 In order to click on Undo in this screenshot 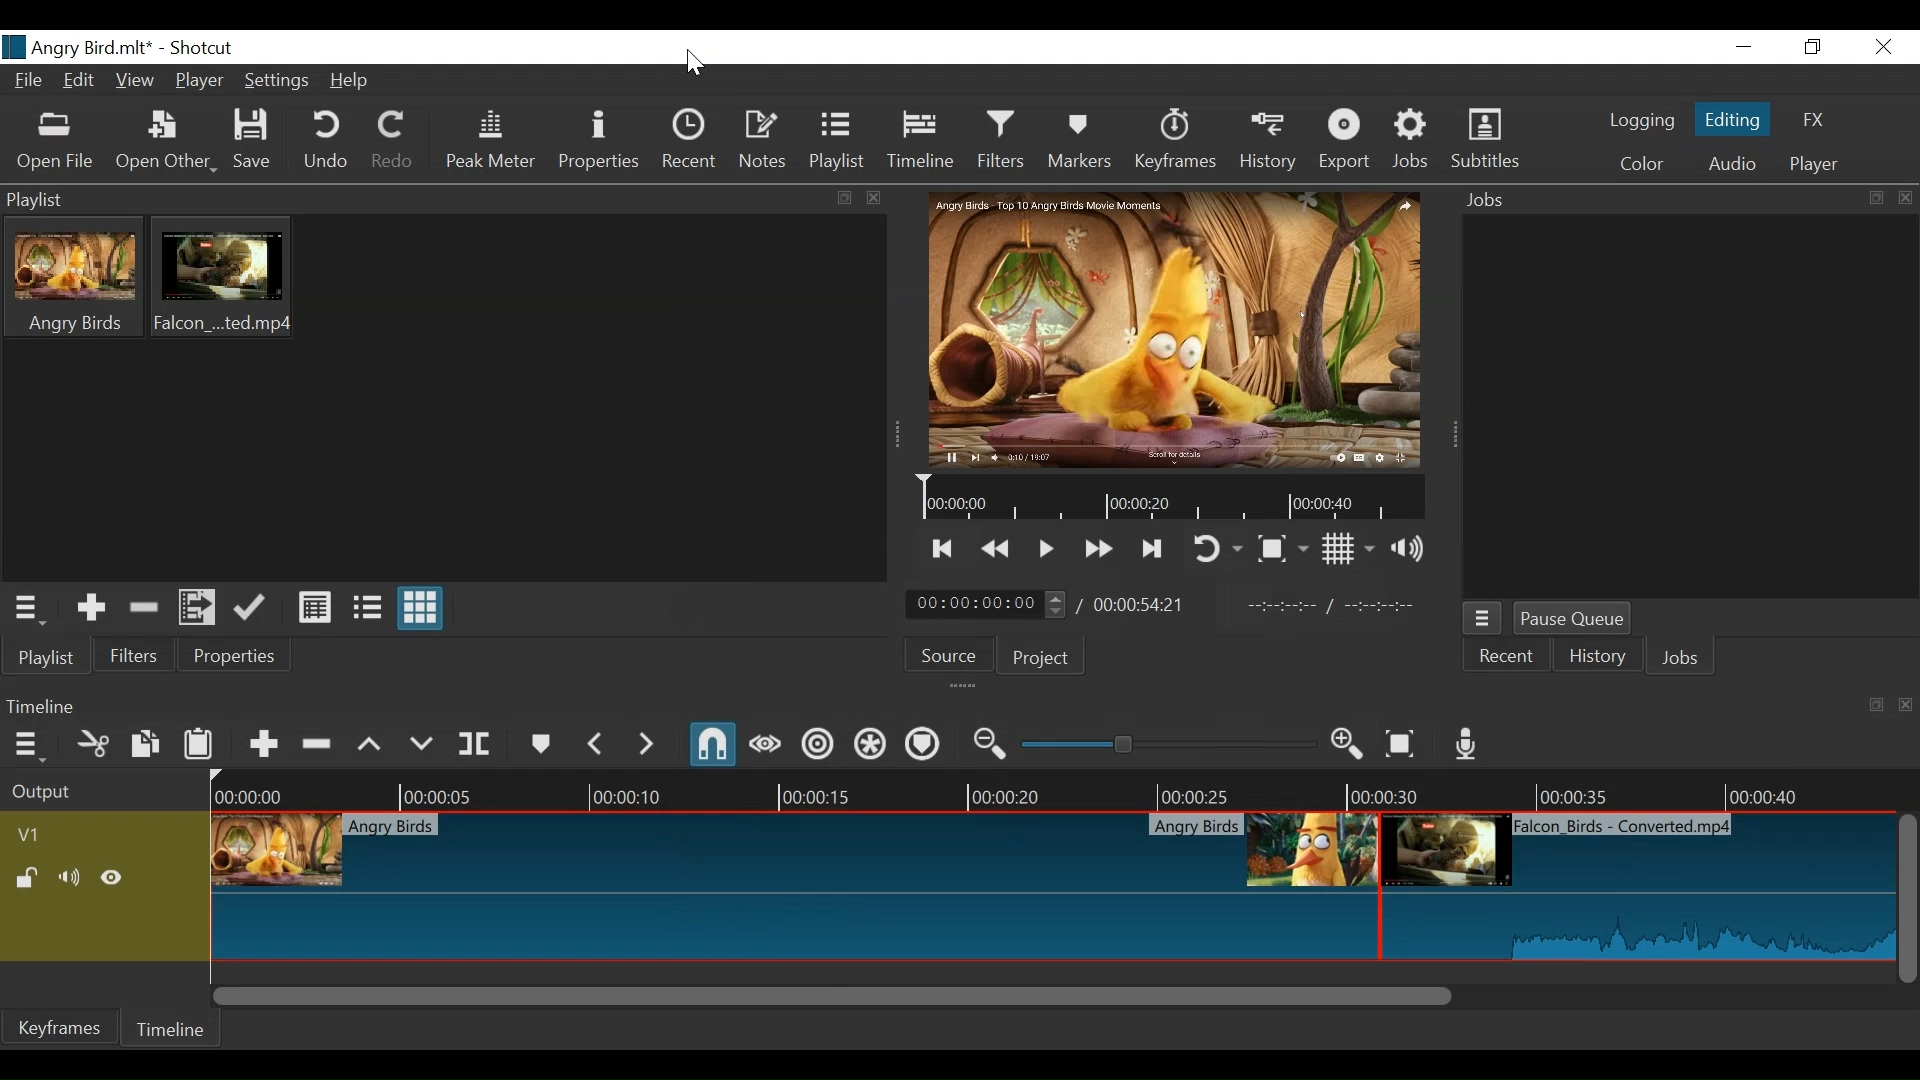, I will do `click(326, 141)`.